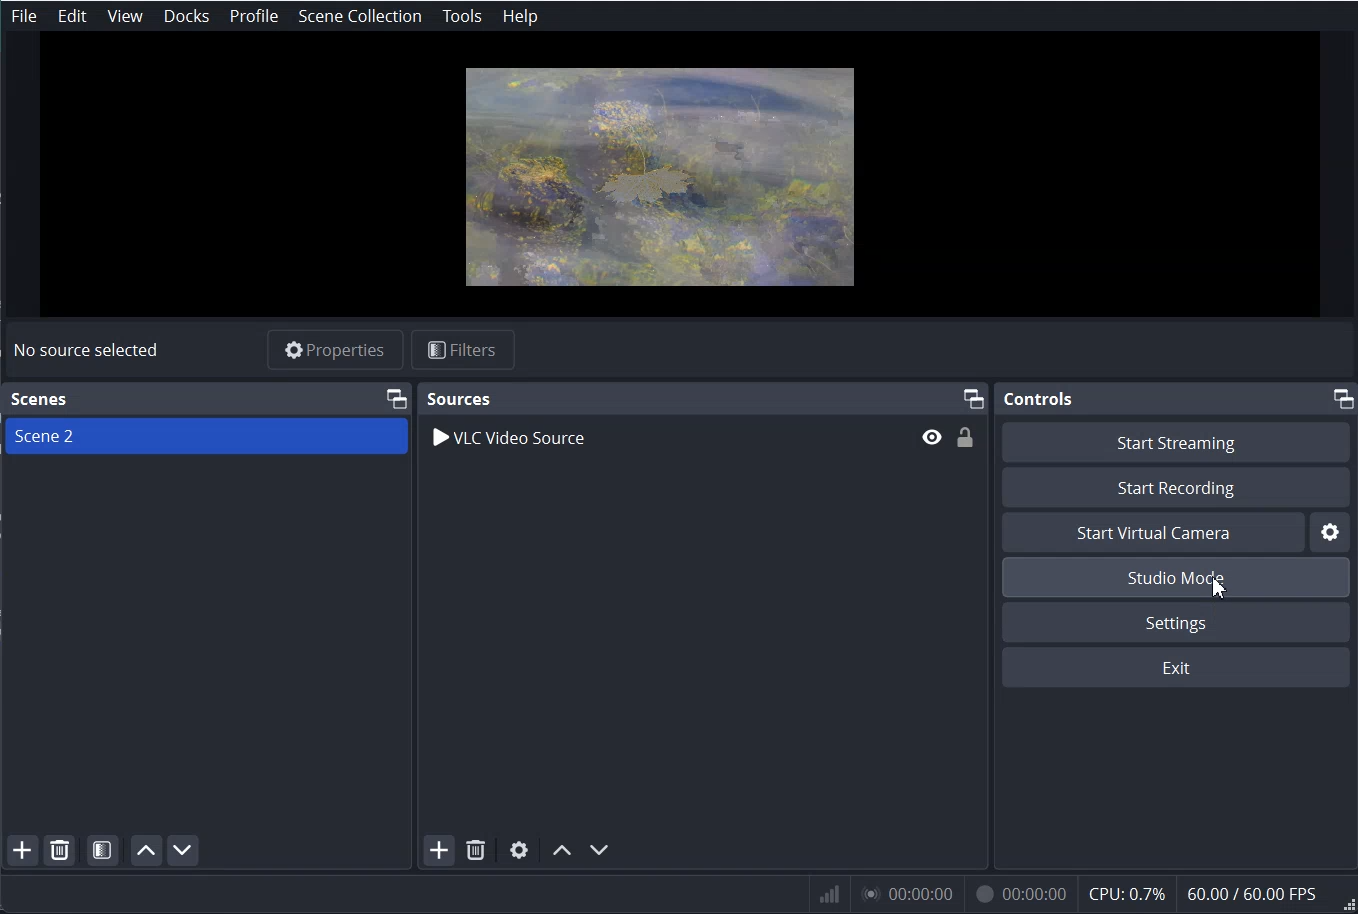  Describe the element at coordinates (22, 850) in the screenshot. I see `Add Scene` at that location.